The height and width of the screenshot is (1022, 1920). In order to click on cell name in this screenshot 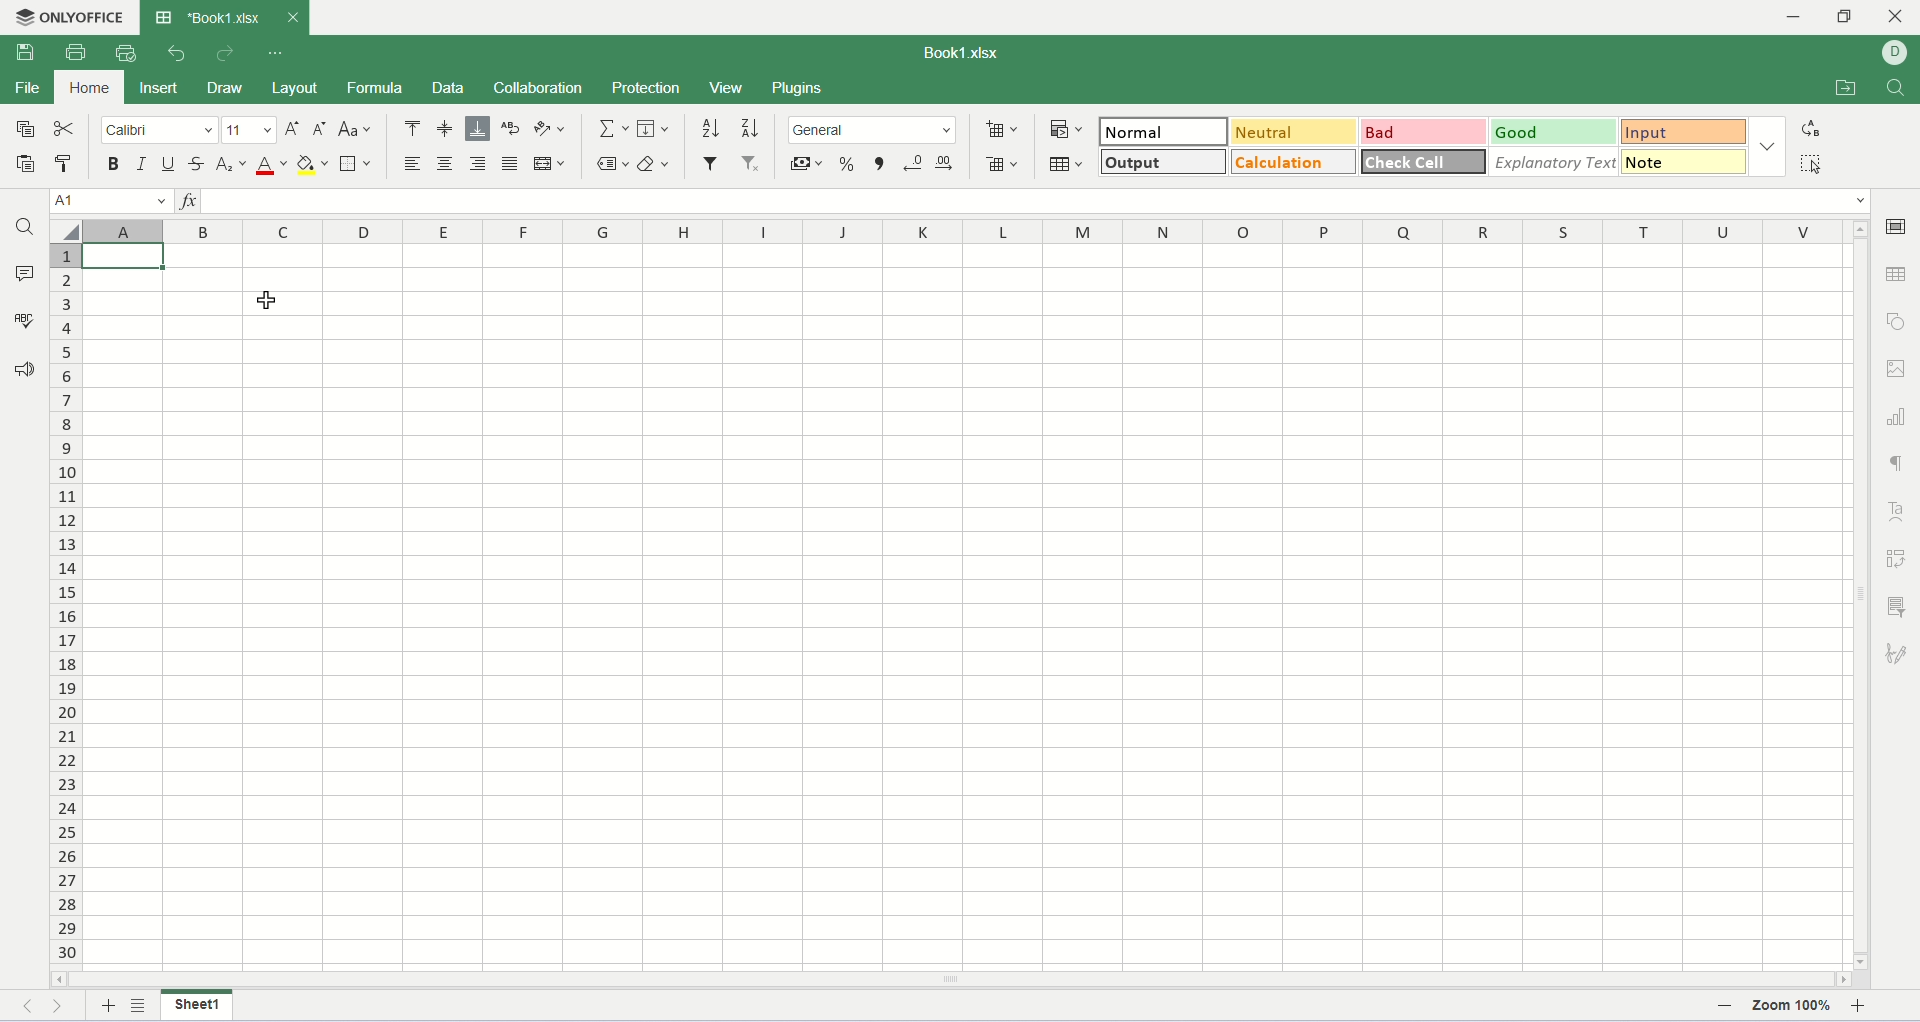, I will do `click(113, 201)`.